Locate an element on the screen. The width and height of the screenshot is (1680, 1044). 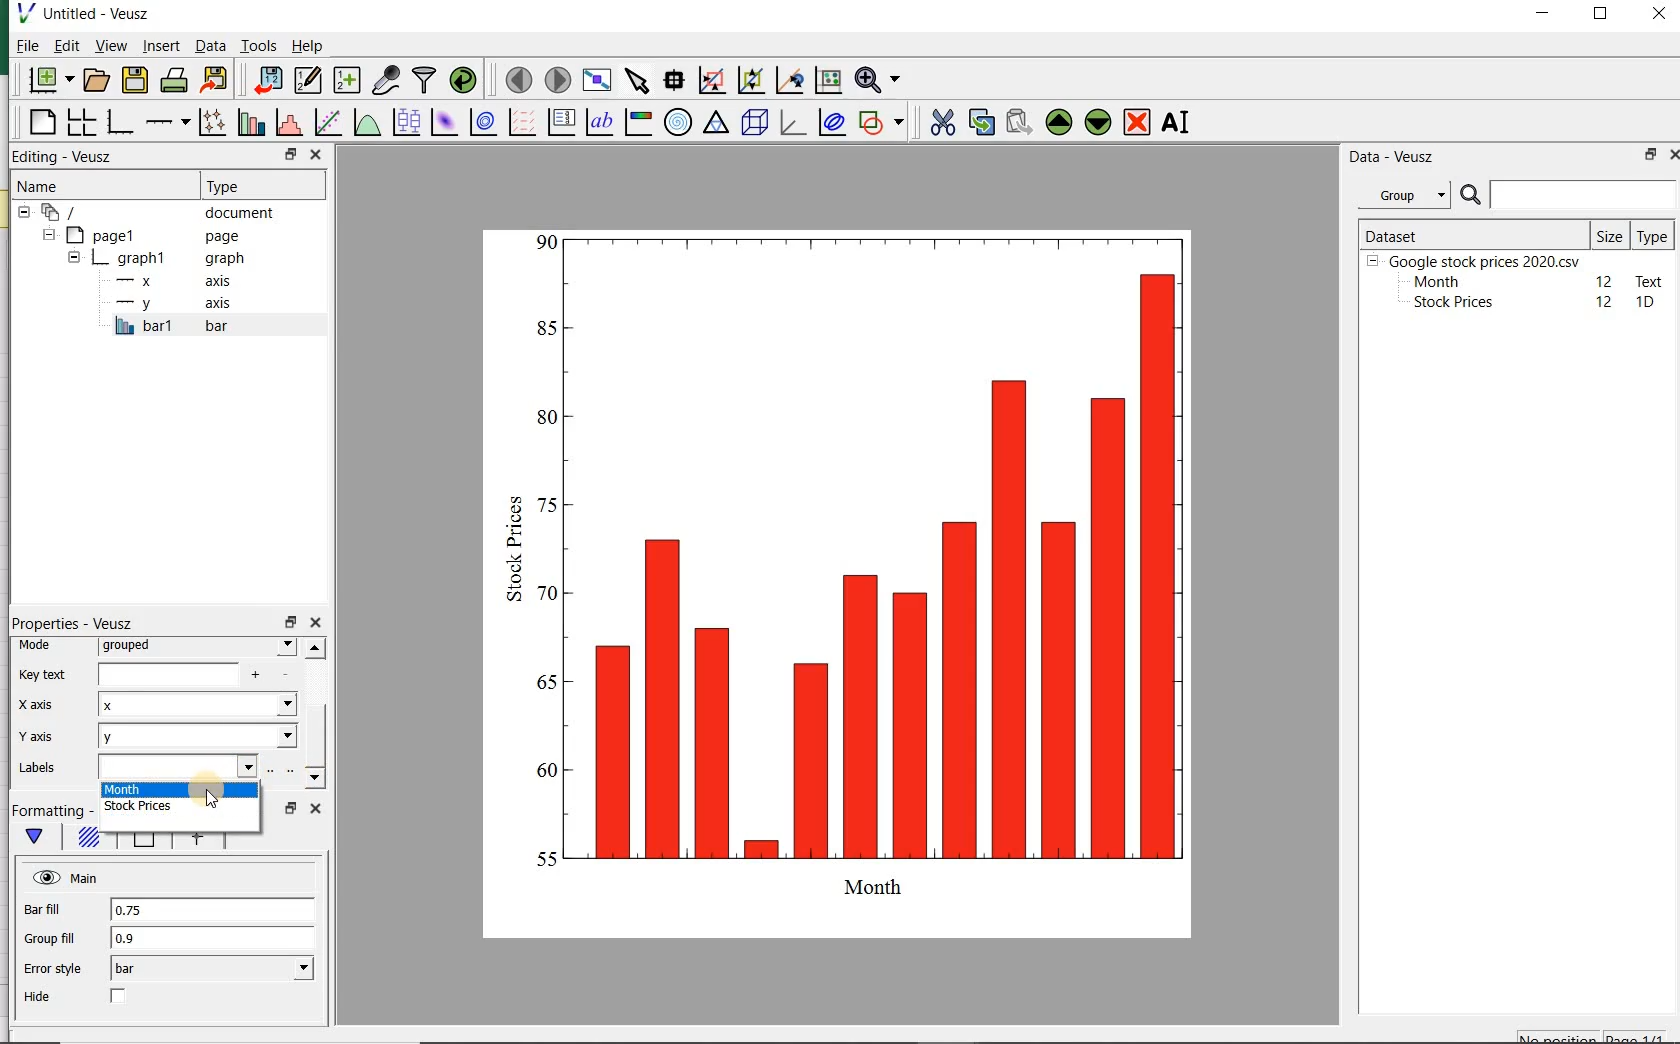
text is located at coordinates (1646, 280).